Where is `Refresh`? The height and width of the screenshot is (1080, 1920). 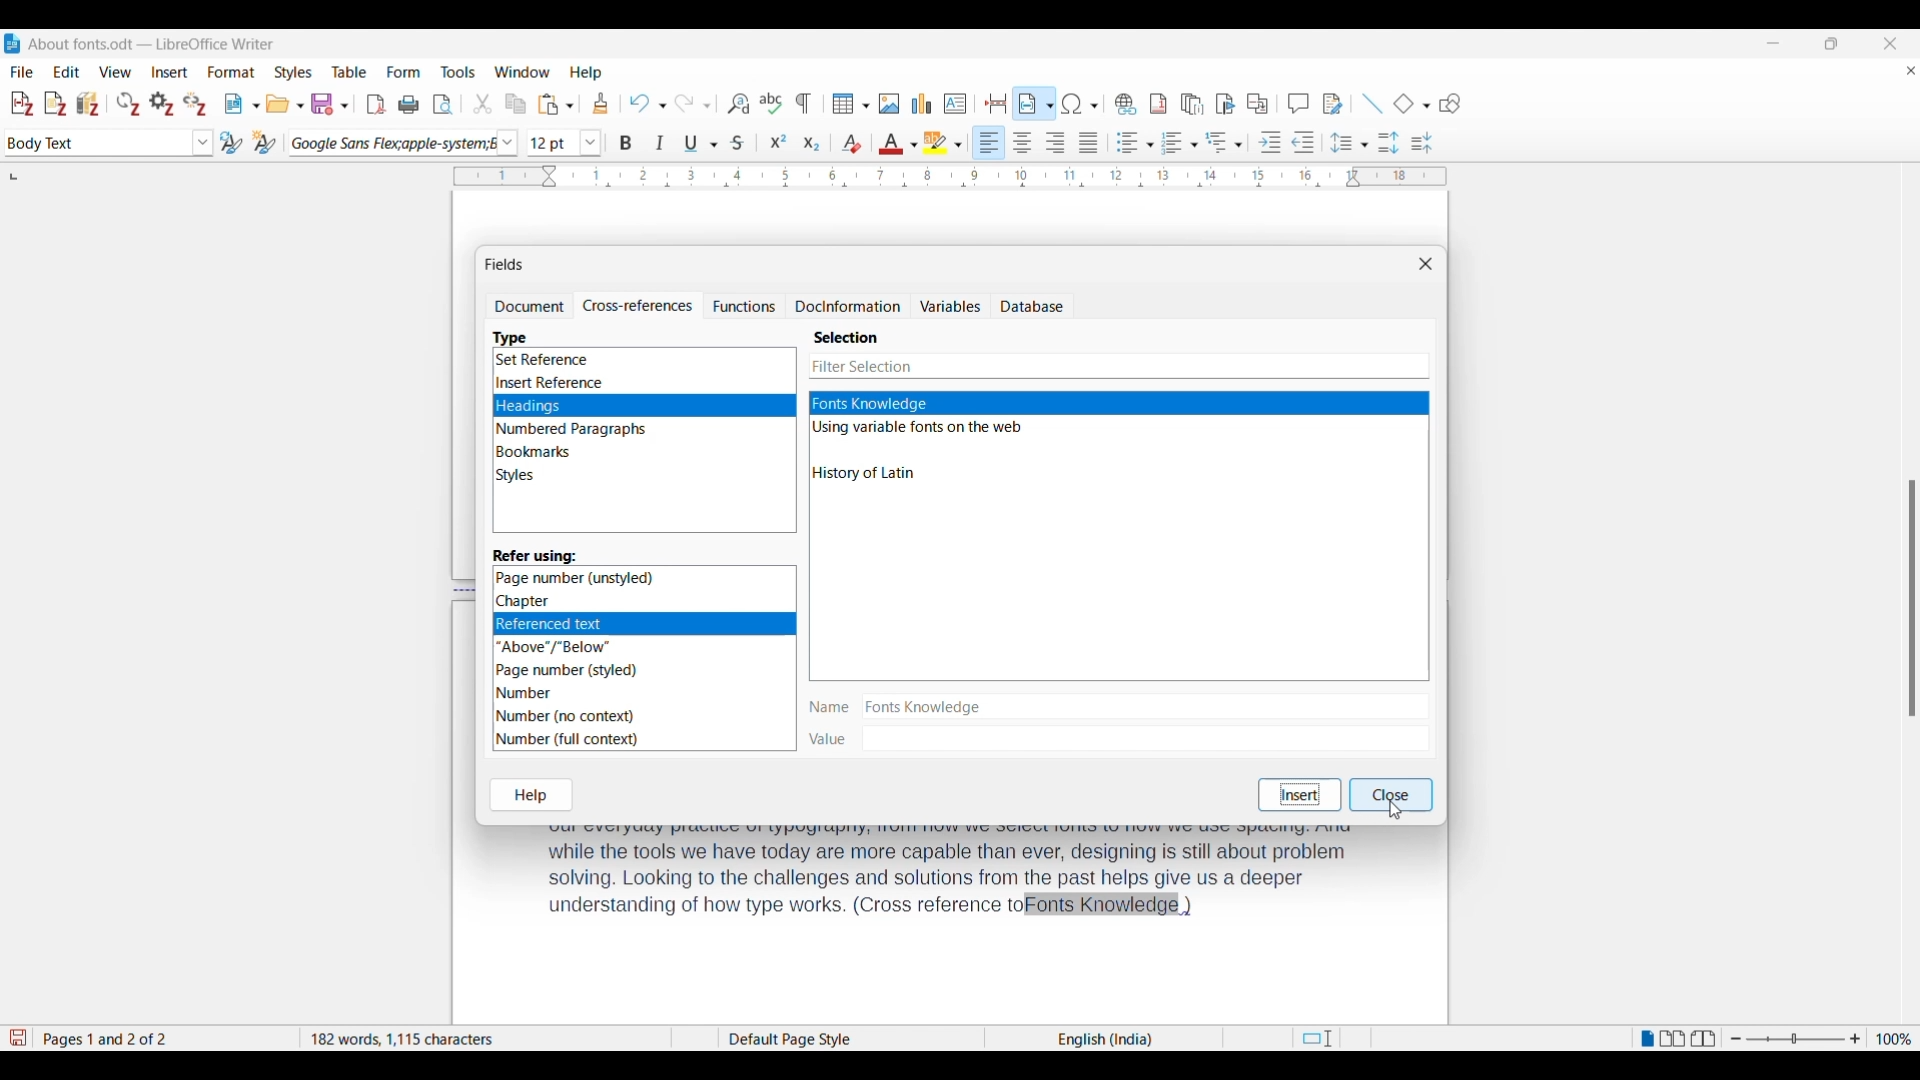
Refresh is located at coordinates (129, 104).